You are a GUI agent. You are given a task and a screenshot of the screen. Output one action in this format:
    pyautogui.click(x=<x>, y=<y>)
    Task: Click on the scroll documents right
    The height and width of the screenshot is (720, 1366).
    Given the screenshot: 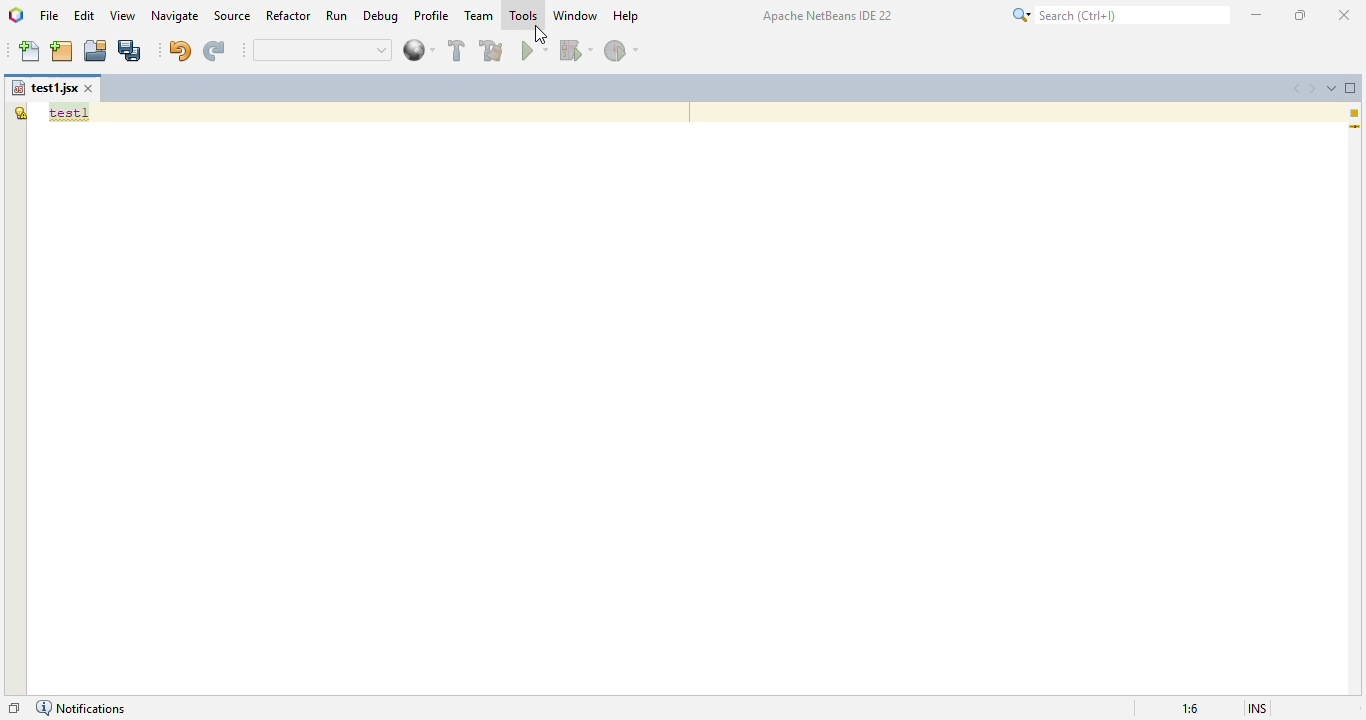 What is the action you would take?
    pyautogui.click(x=1315, y=89)
    